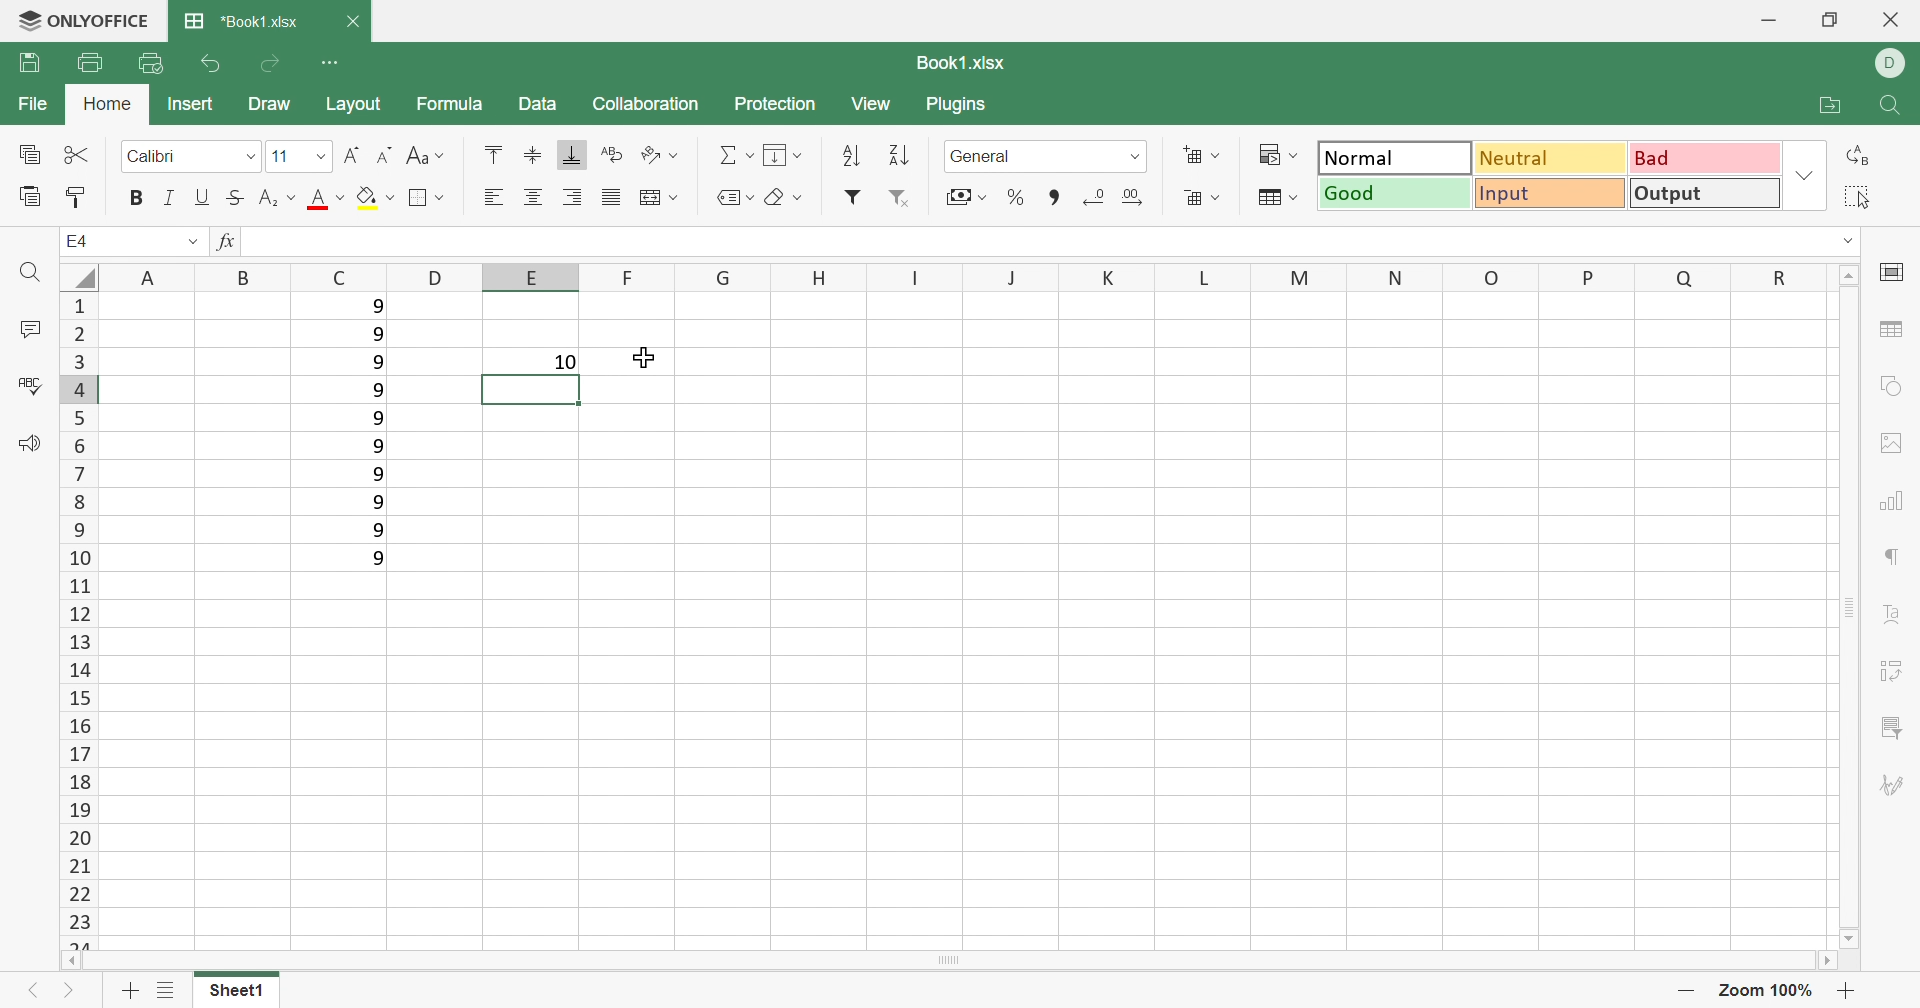  Describe the element at coordinates (1550, 160) in the screenshot. I see `Neutral` at that location.